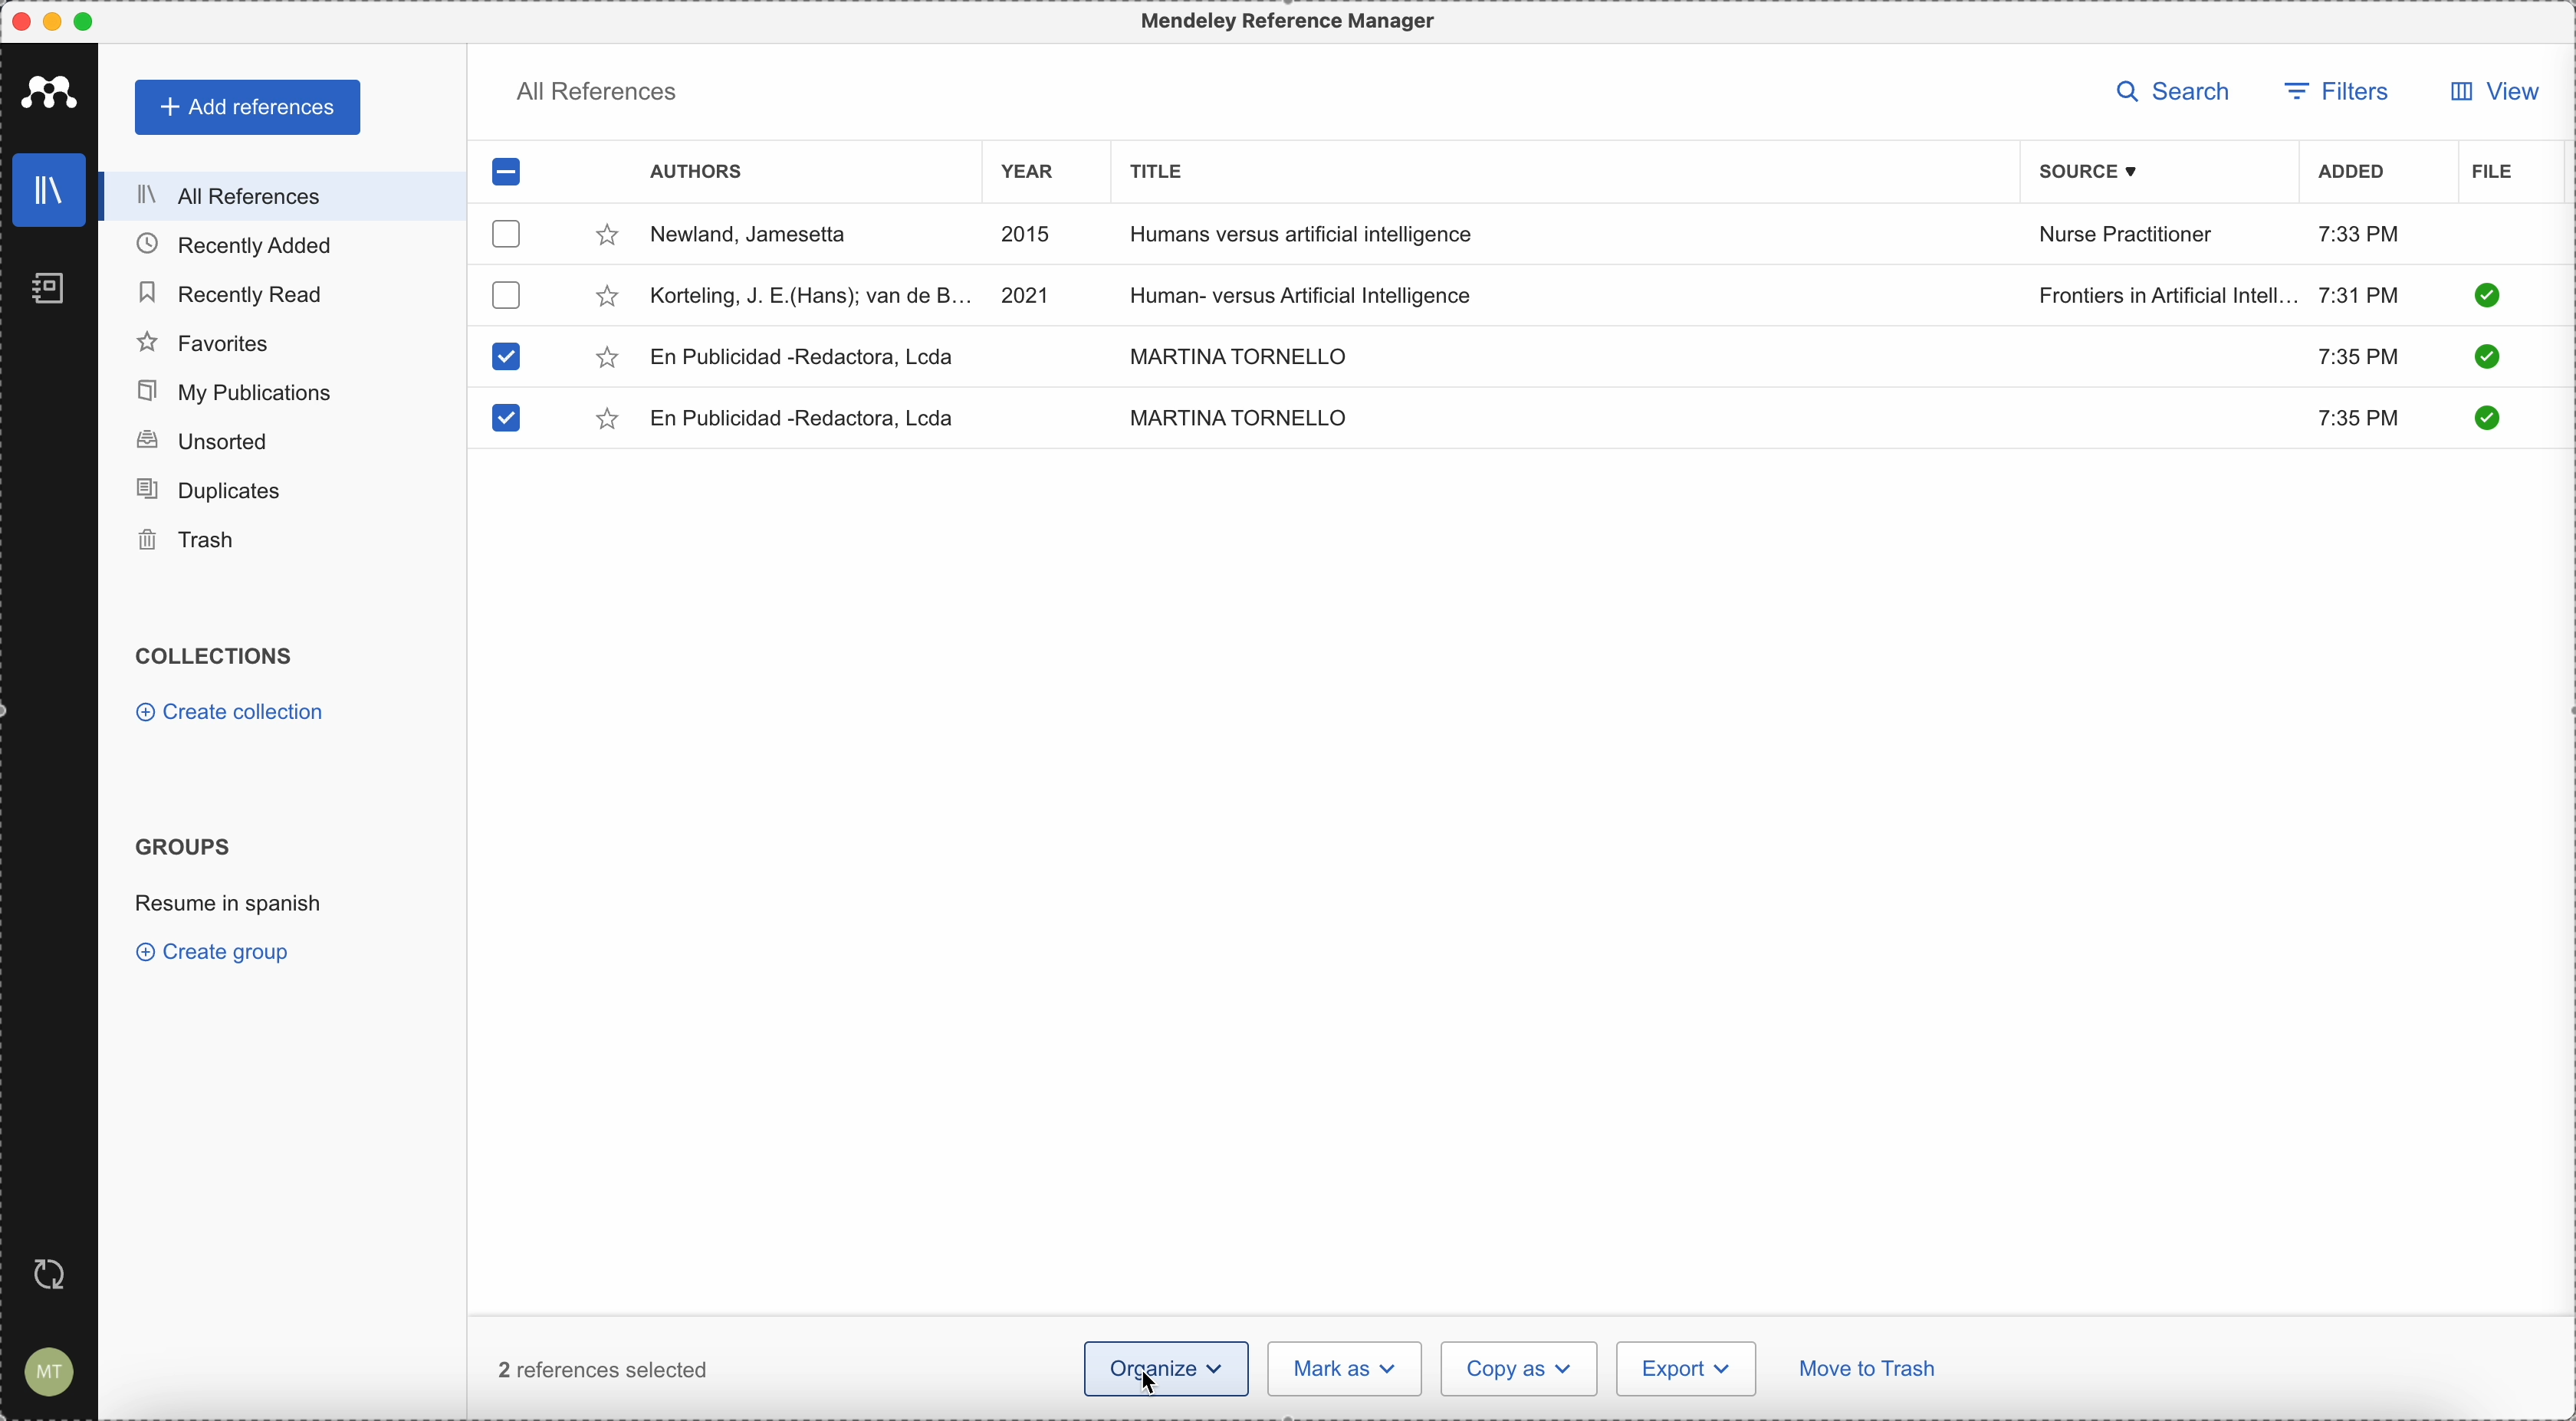  What do you see at coordinates (1520, 1369) in the screenshot?
I see `copy as` at bounding box center [1520, 1369].